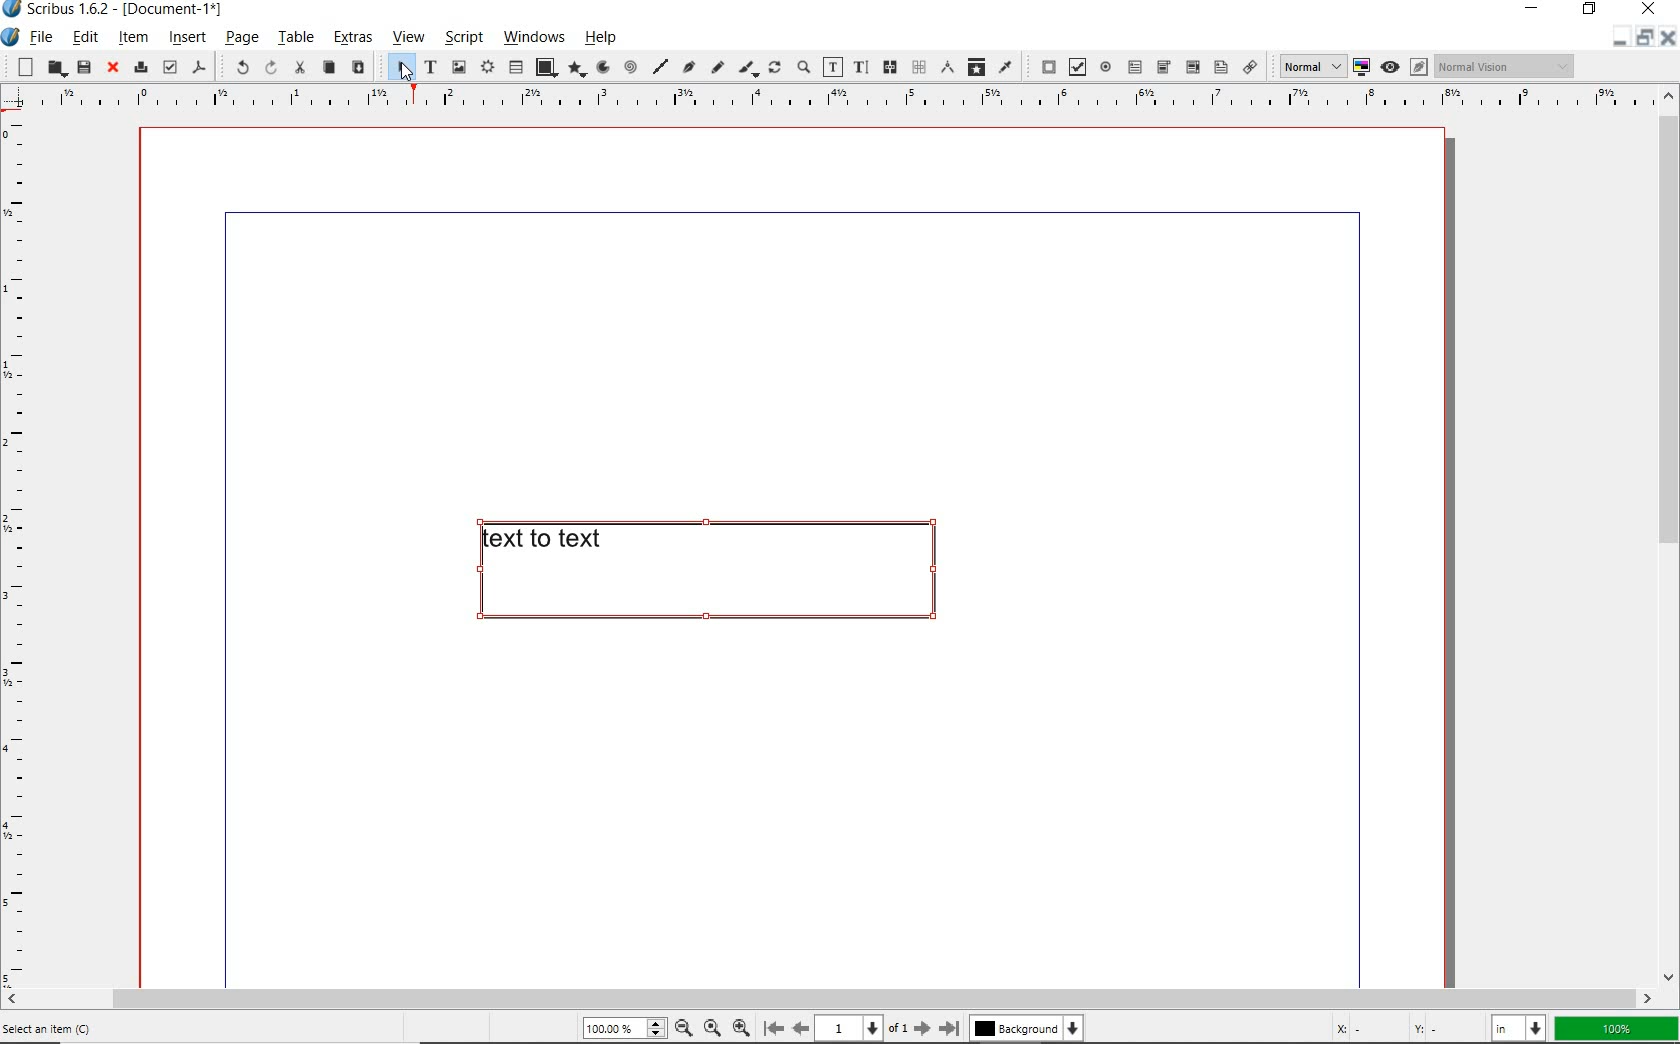 This screenshot has width=1680, height=1044. Describe the element at coordinates (535, 38) in the screenshot. I see `windows` at that location.